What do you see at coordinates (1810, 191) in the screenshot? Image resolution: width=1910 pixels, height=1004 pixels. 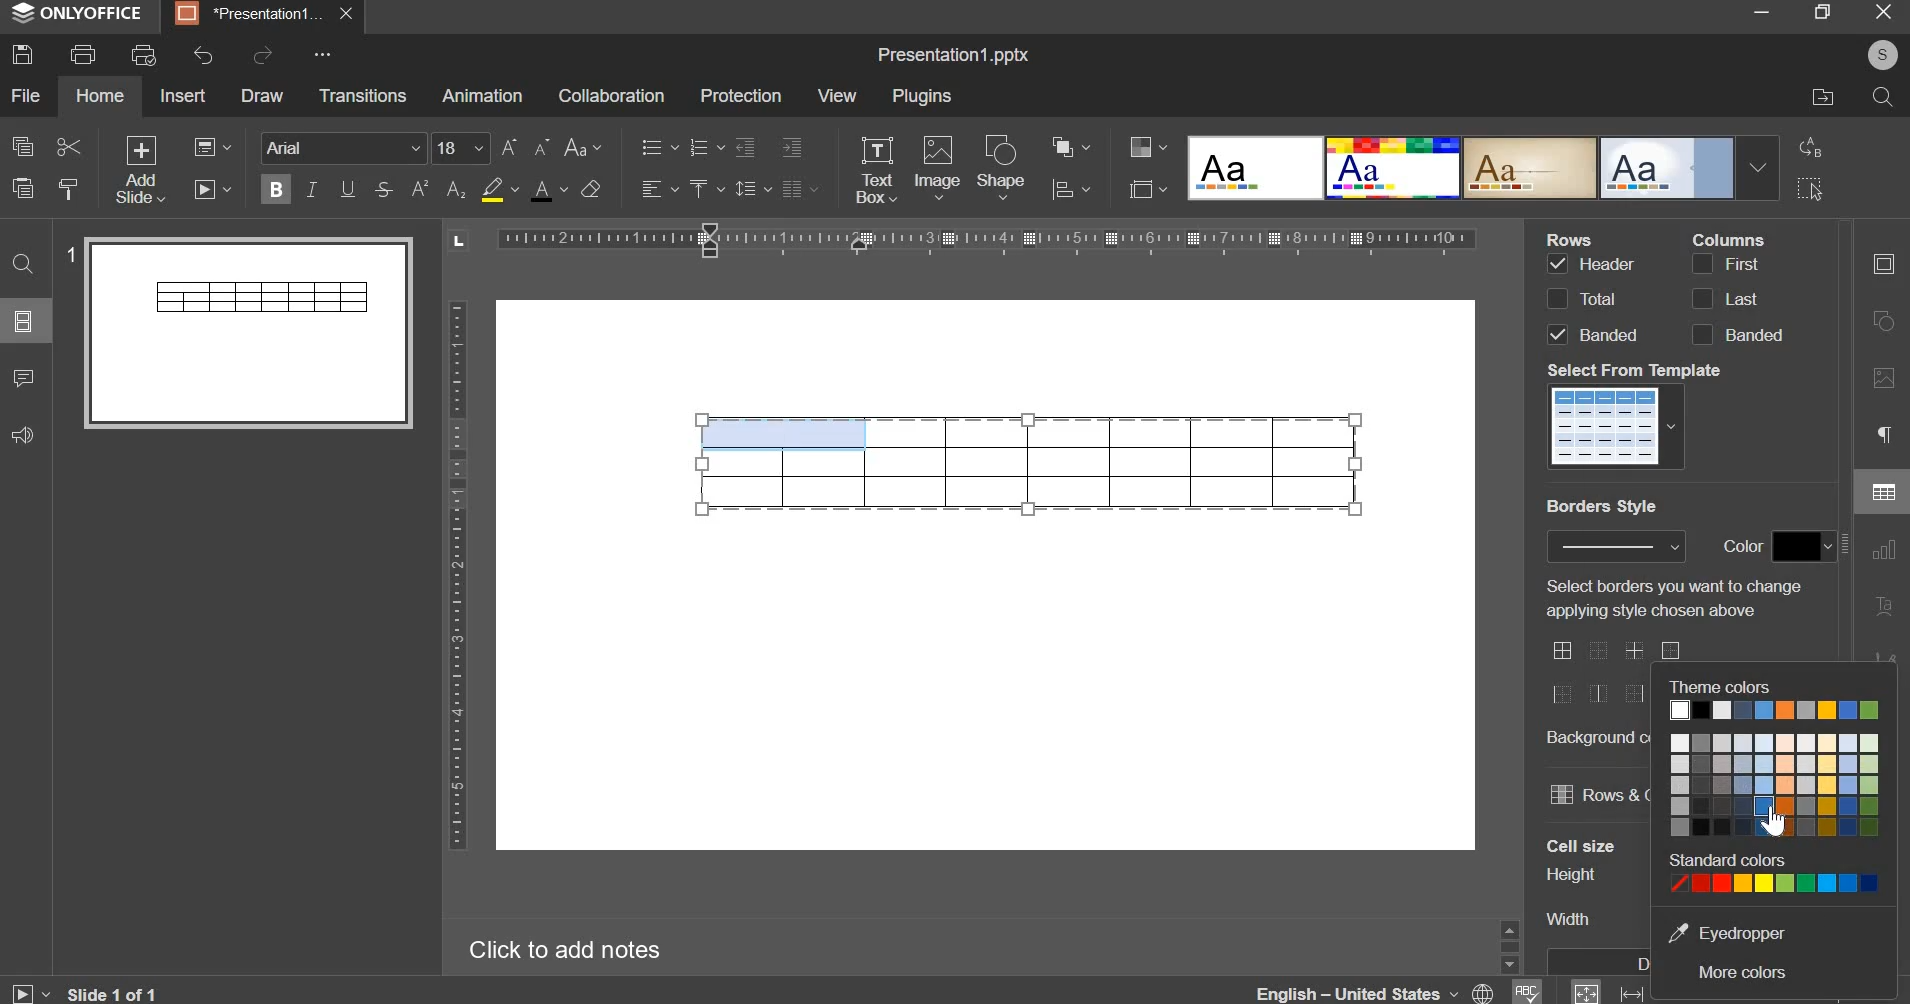 I see `select` at bounding box center [1810, 191].